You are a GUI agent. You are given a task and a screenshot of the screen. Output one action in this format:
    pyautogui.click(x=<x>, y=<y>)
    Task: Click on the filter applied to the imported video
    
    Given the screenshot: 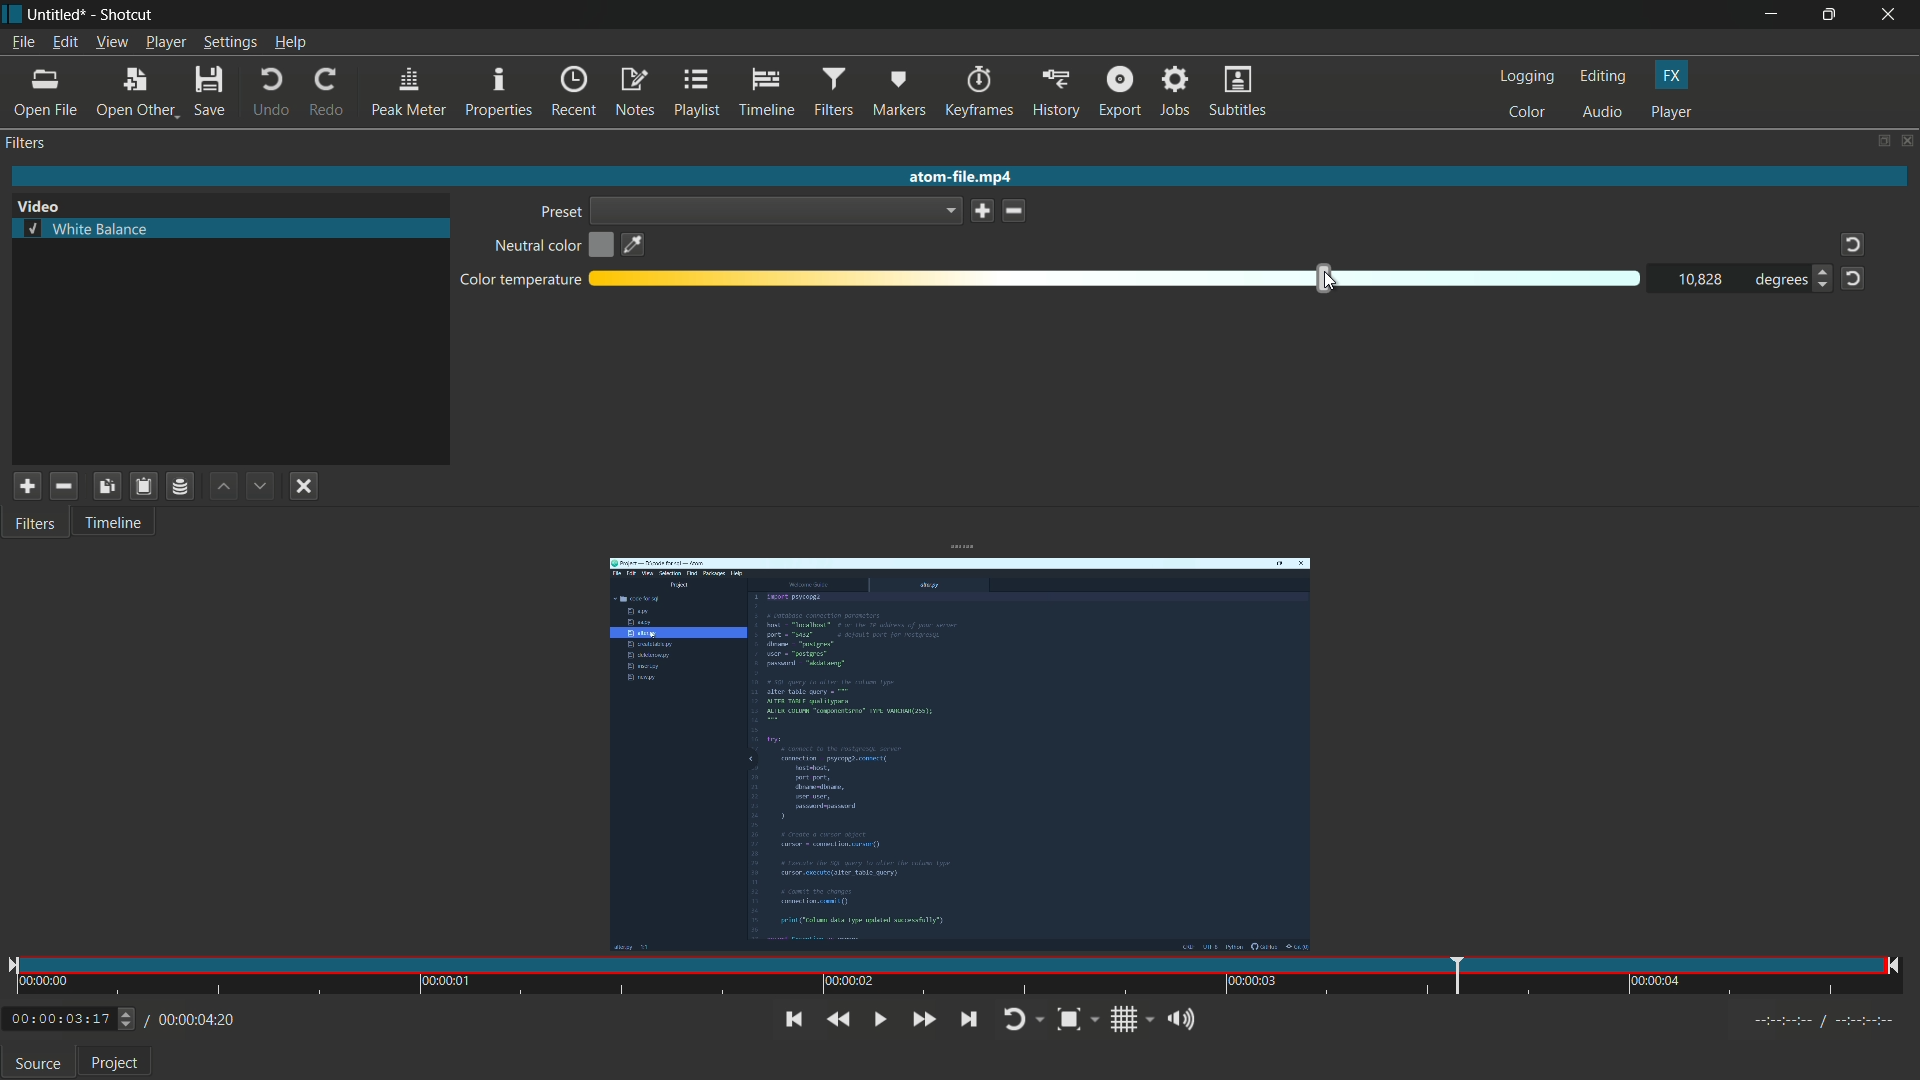 What is the action you would take?
    pyautogui.click(x=959, y=758)
    